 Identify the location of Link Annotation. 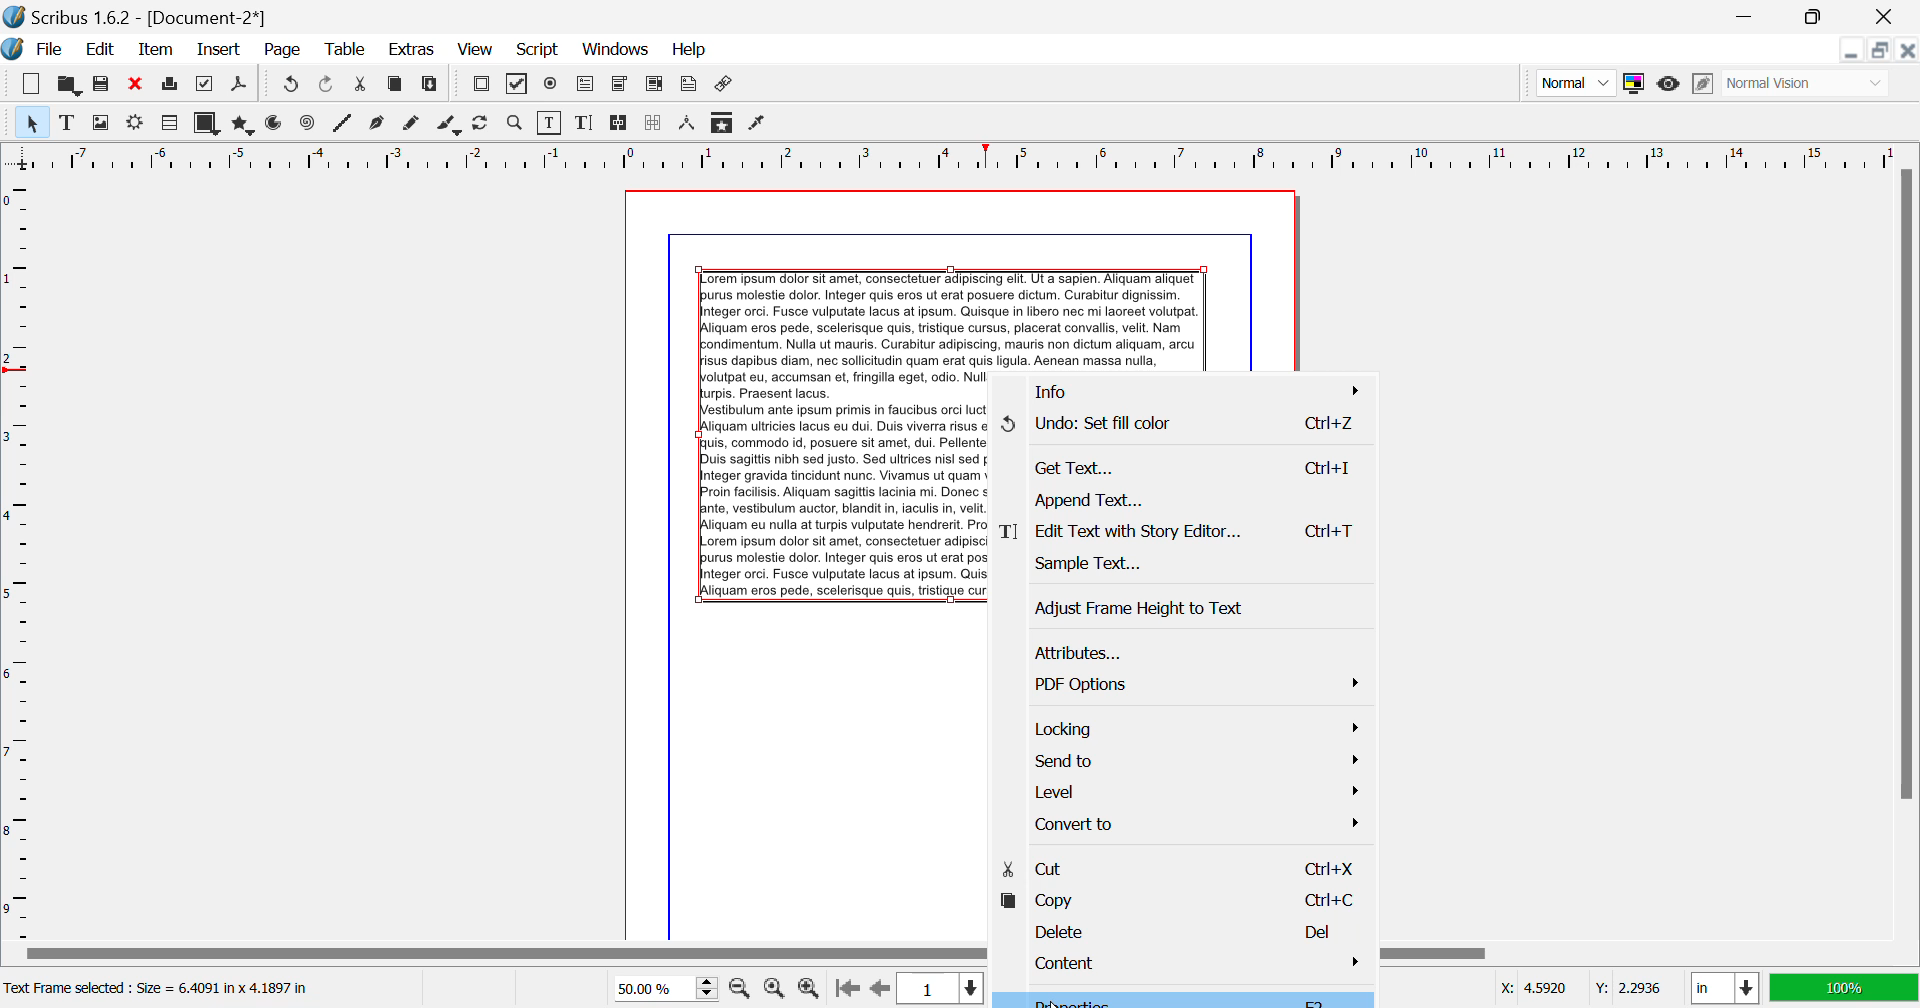
(726, 86).